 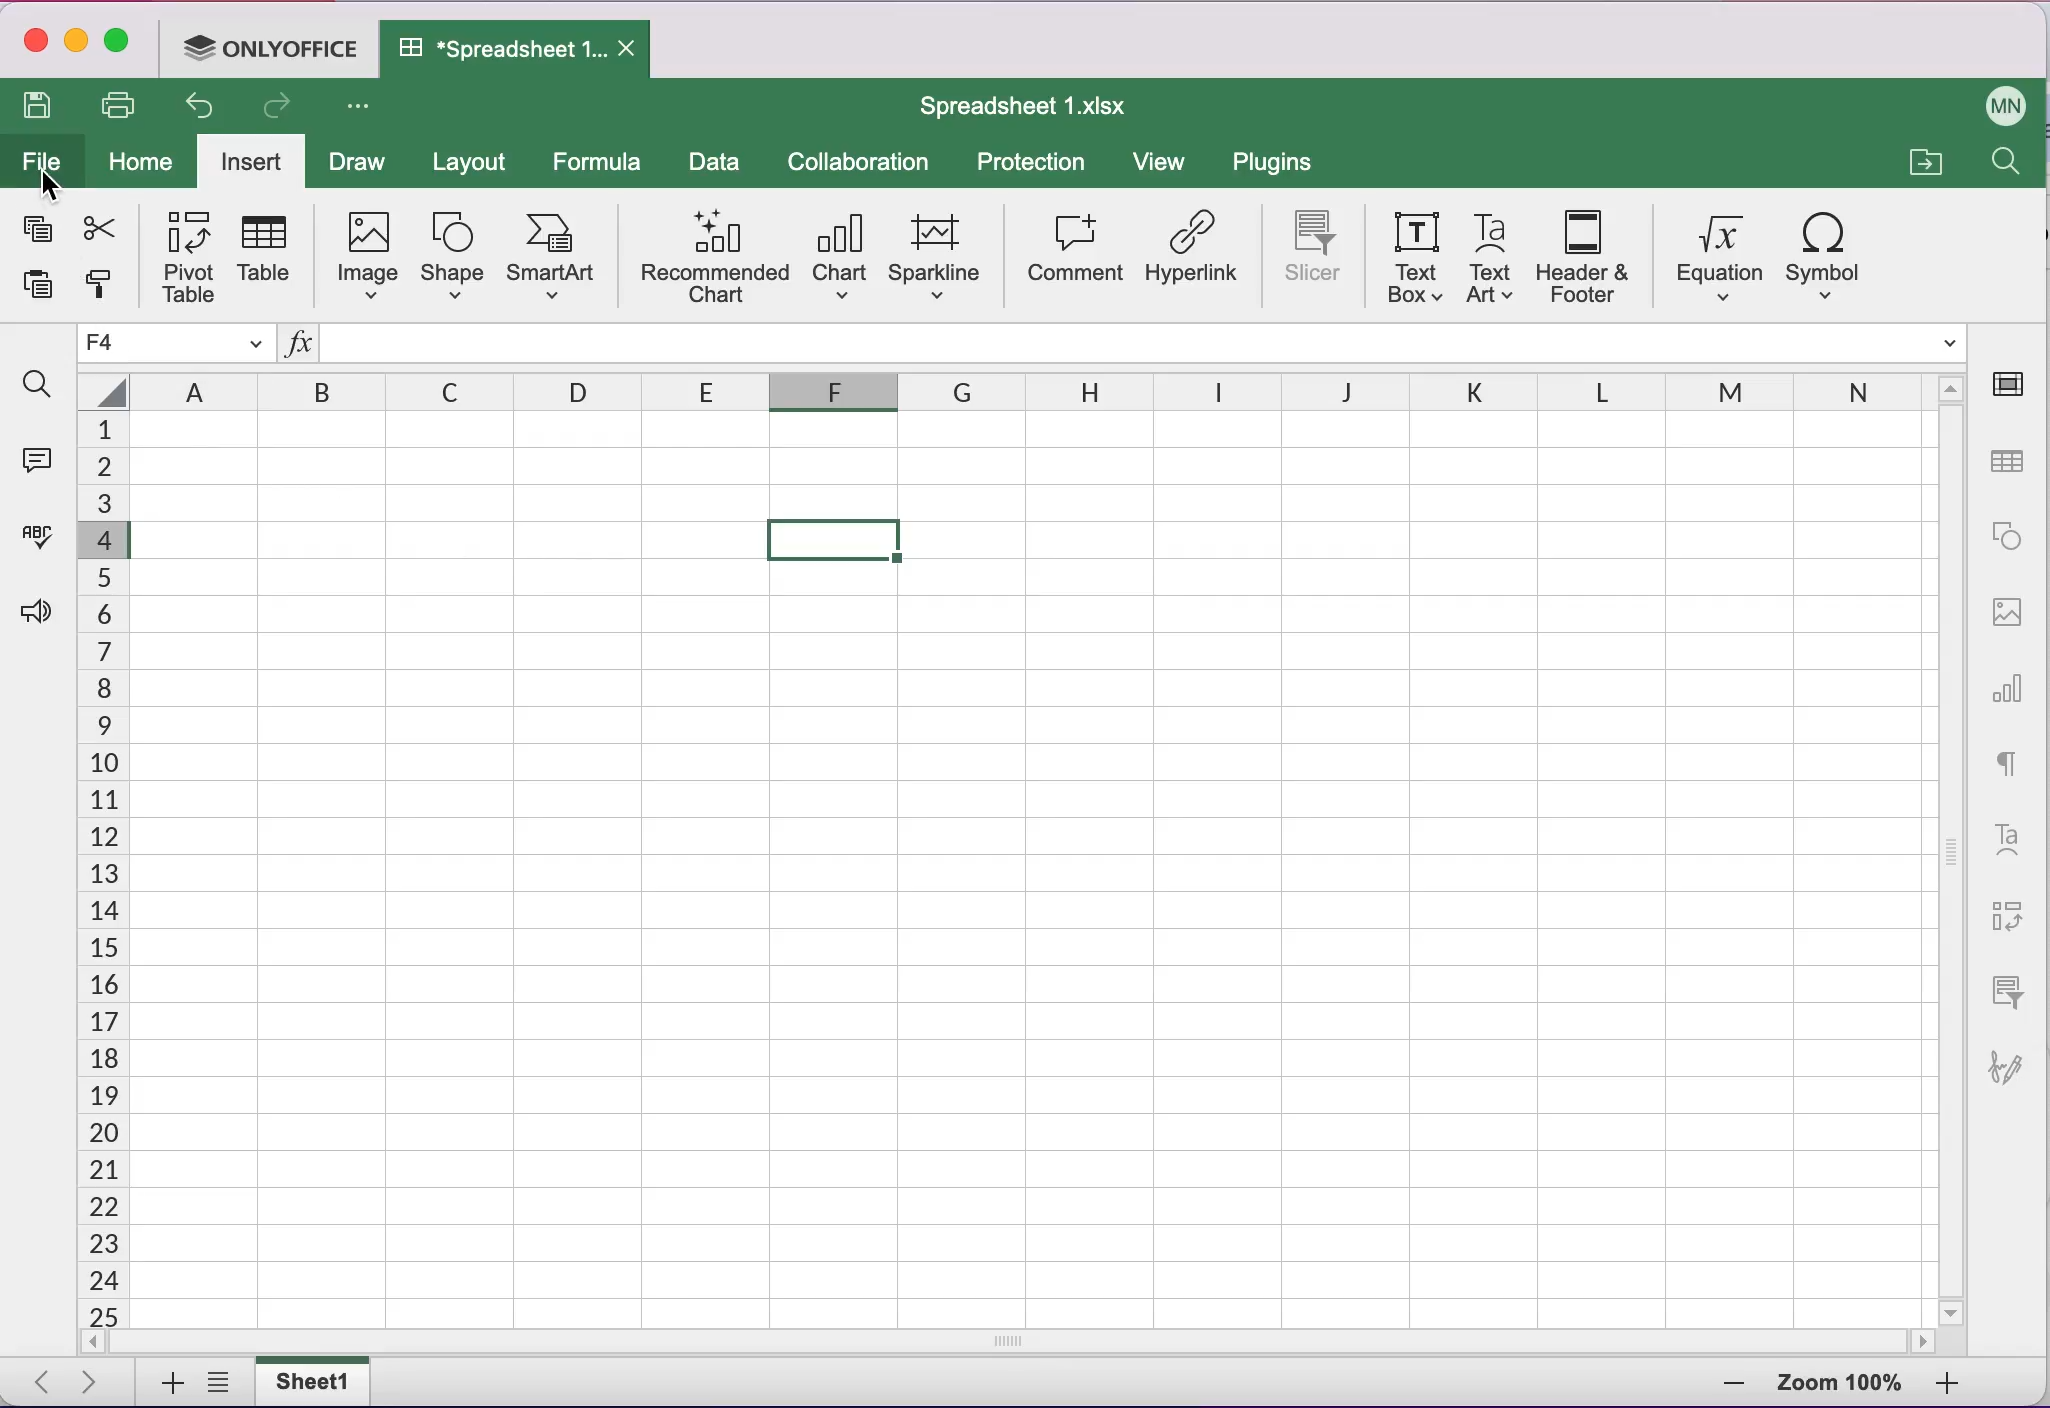 I want to click on data, so click(x=718, y=164).